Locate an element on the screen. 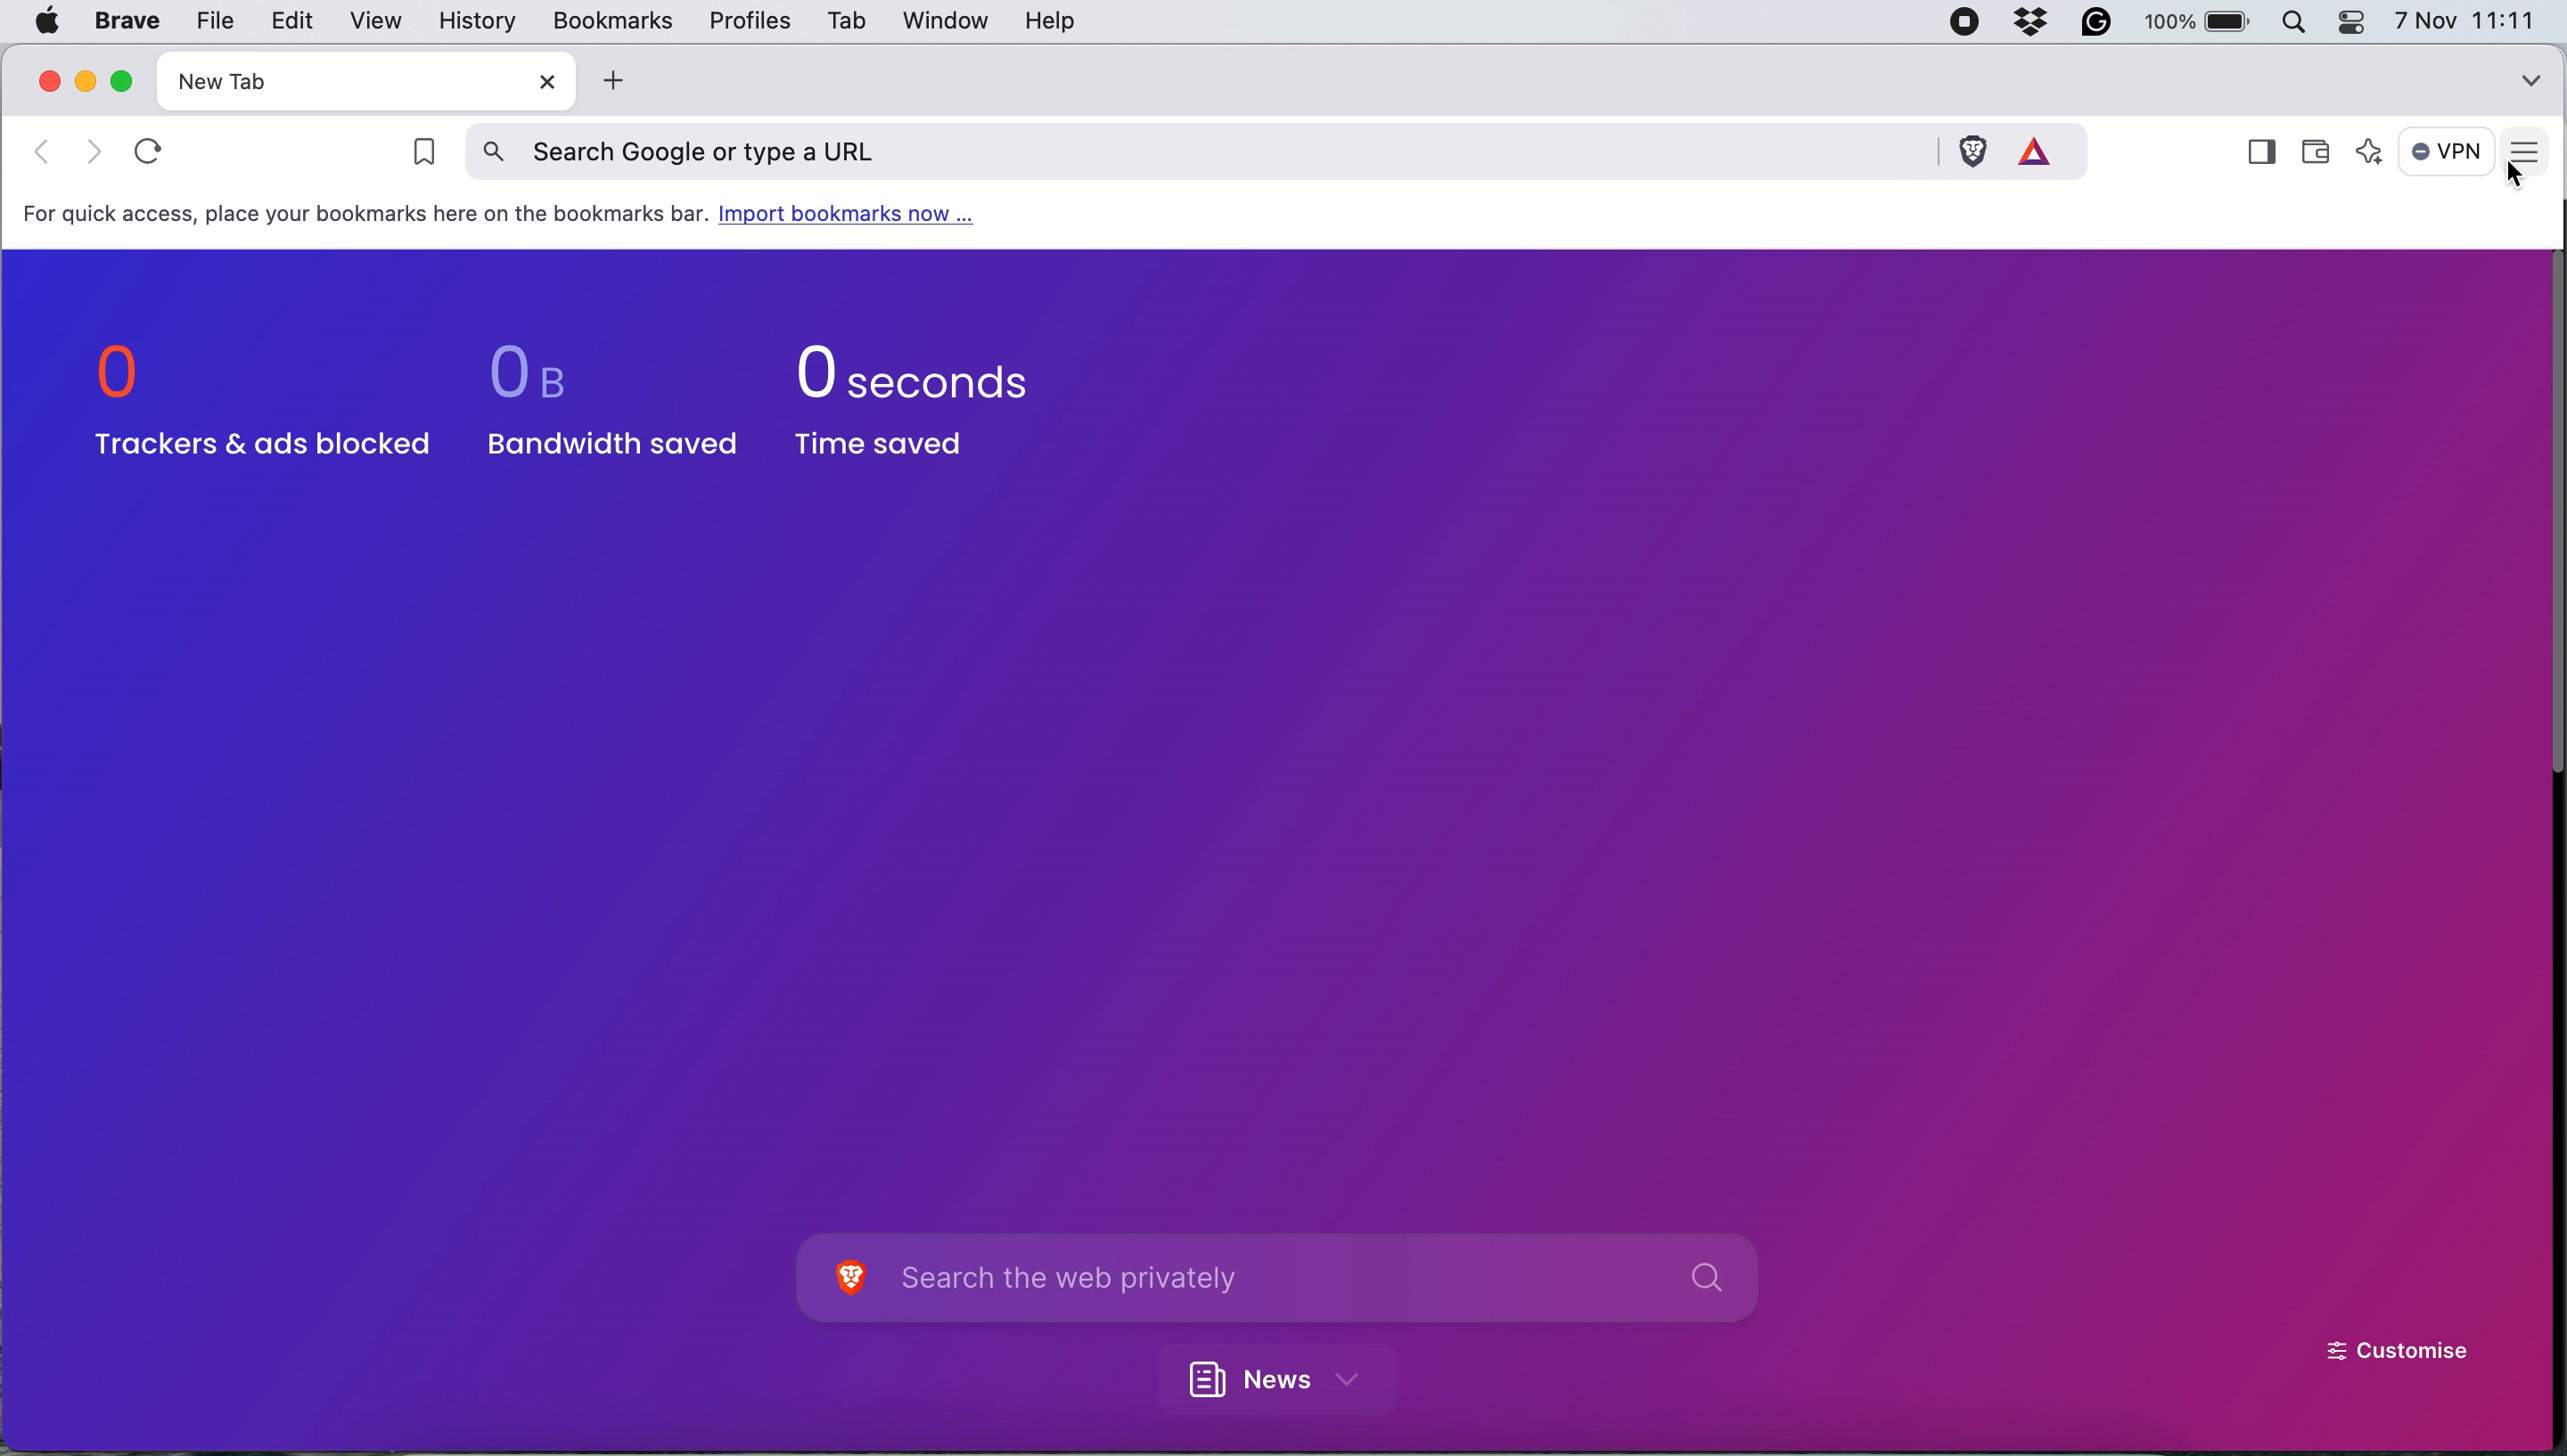 The width and height of the screenshot is (2567, 1456). vpn is located at coordinates (2448, 151).